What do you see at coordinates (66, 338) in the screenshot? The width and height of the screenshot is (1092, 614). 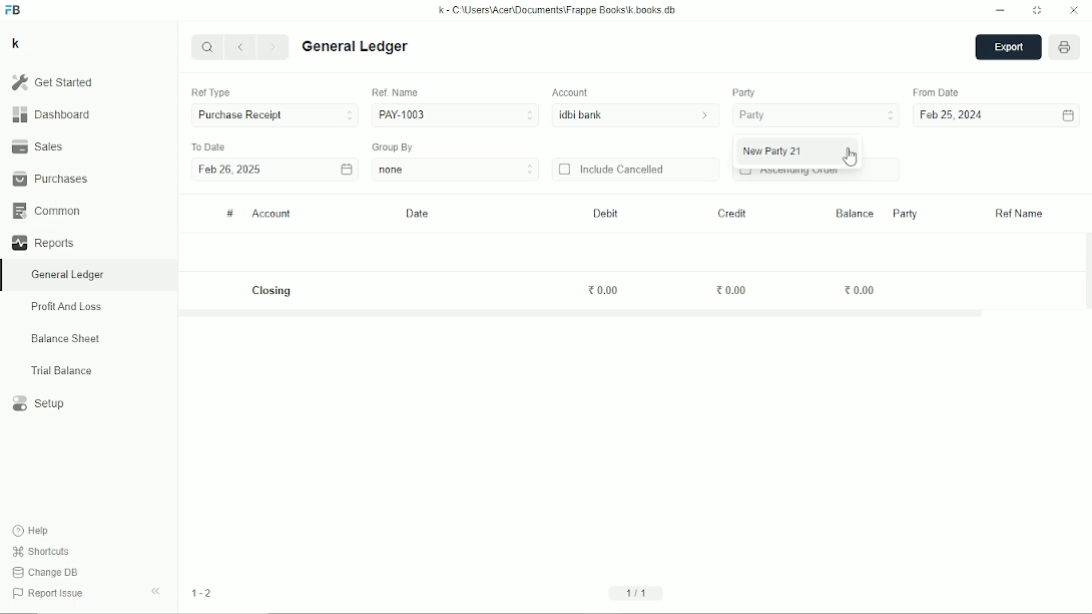 I see `Balance sheet` at bounding box center [66, 338].